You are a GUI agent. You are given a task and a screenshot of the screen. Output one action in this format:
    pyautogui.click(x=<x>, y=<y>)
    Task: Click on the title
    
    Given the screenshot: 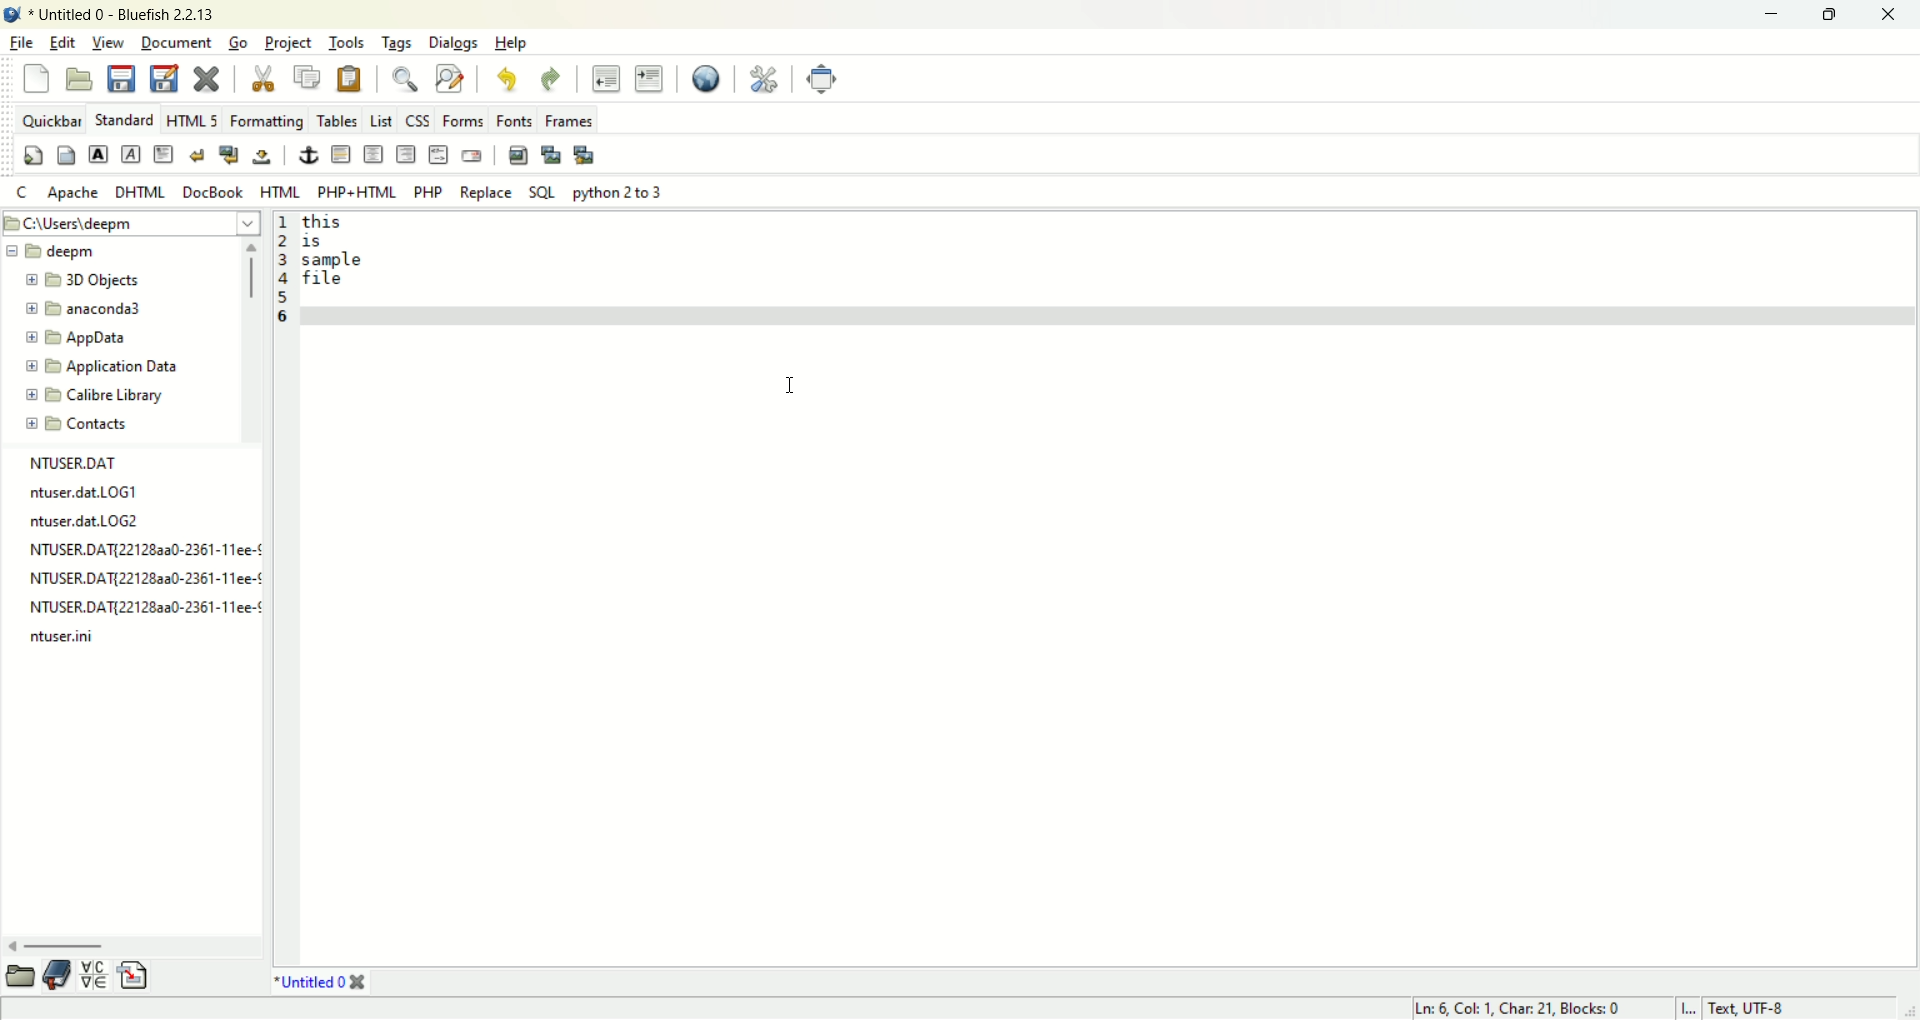 What is the action you would take?
    pyautogui.click(x=125, y=13)
    